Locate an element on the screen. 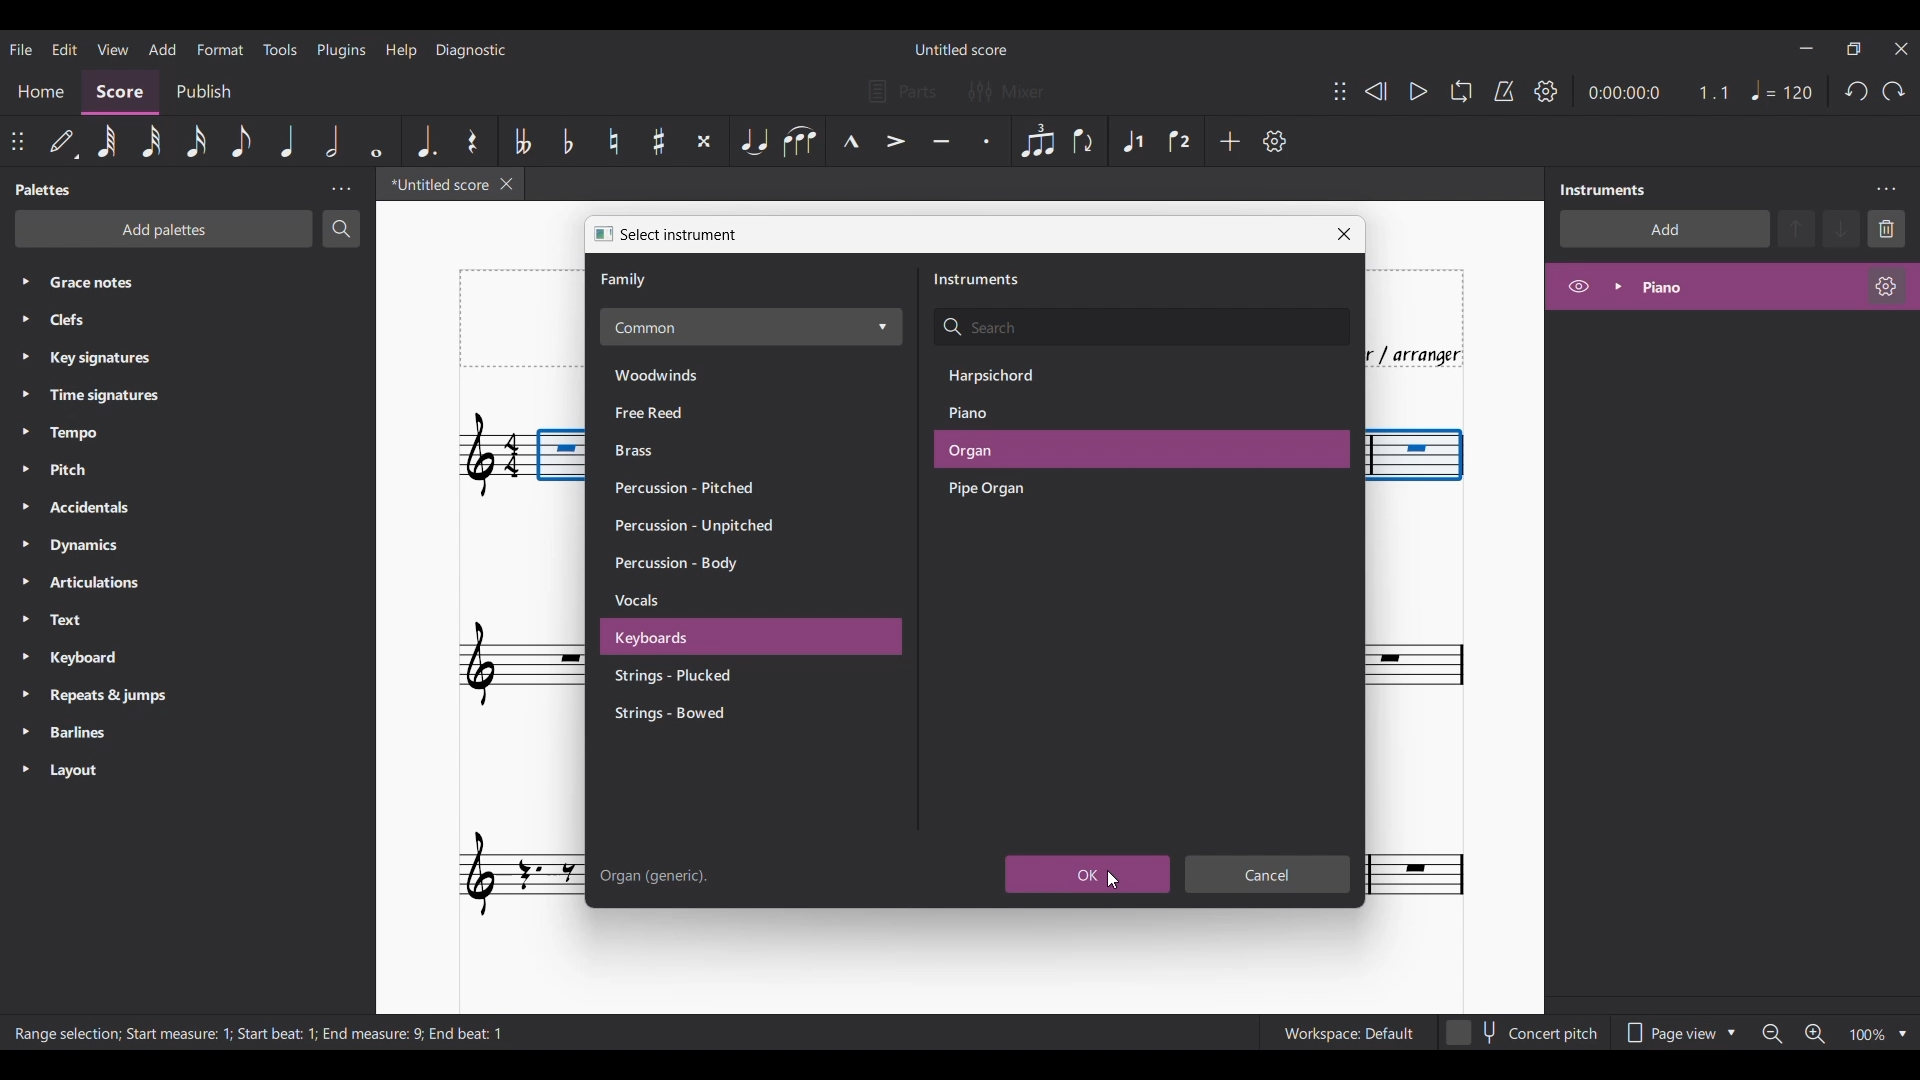 The width and height of the screenshot is (1920, 1080). Publish section is located at coordinates (206, 88).